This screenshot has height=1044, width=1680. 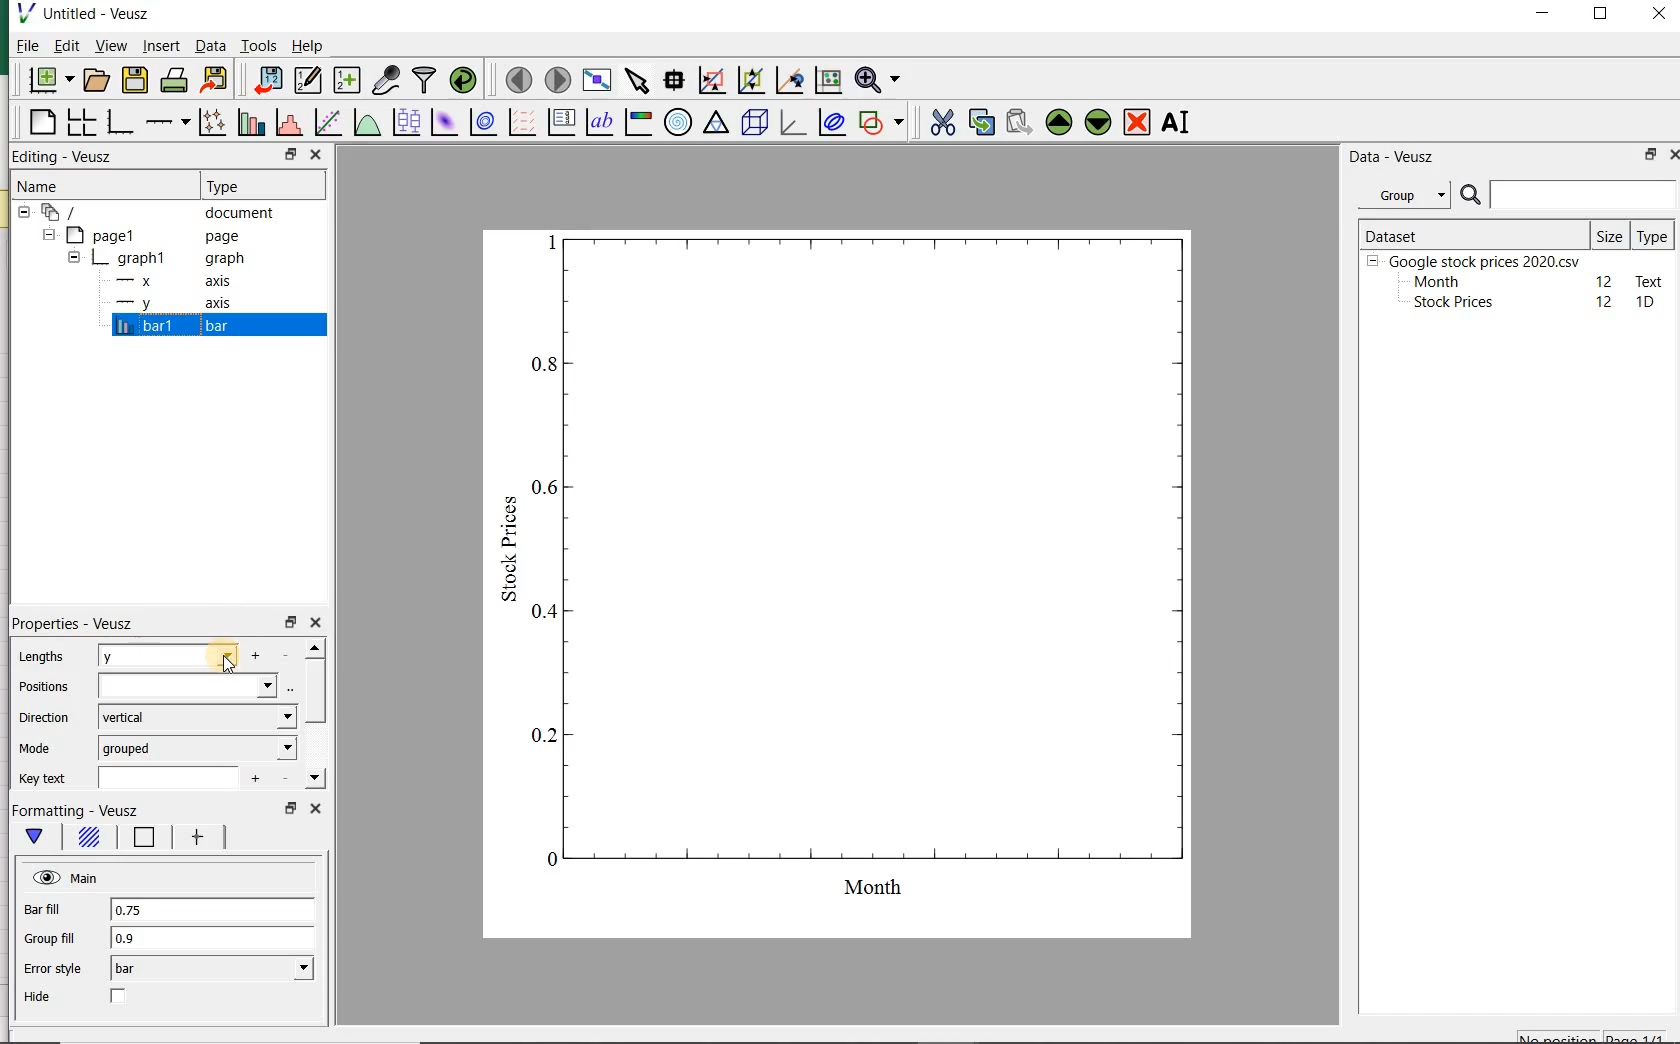 What do you see at coordinates (248, 124) in the screenshot?
I see `plot bar charts` at bounding box center [248, 124].